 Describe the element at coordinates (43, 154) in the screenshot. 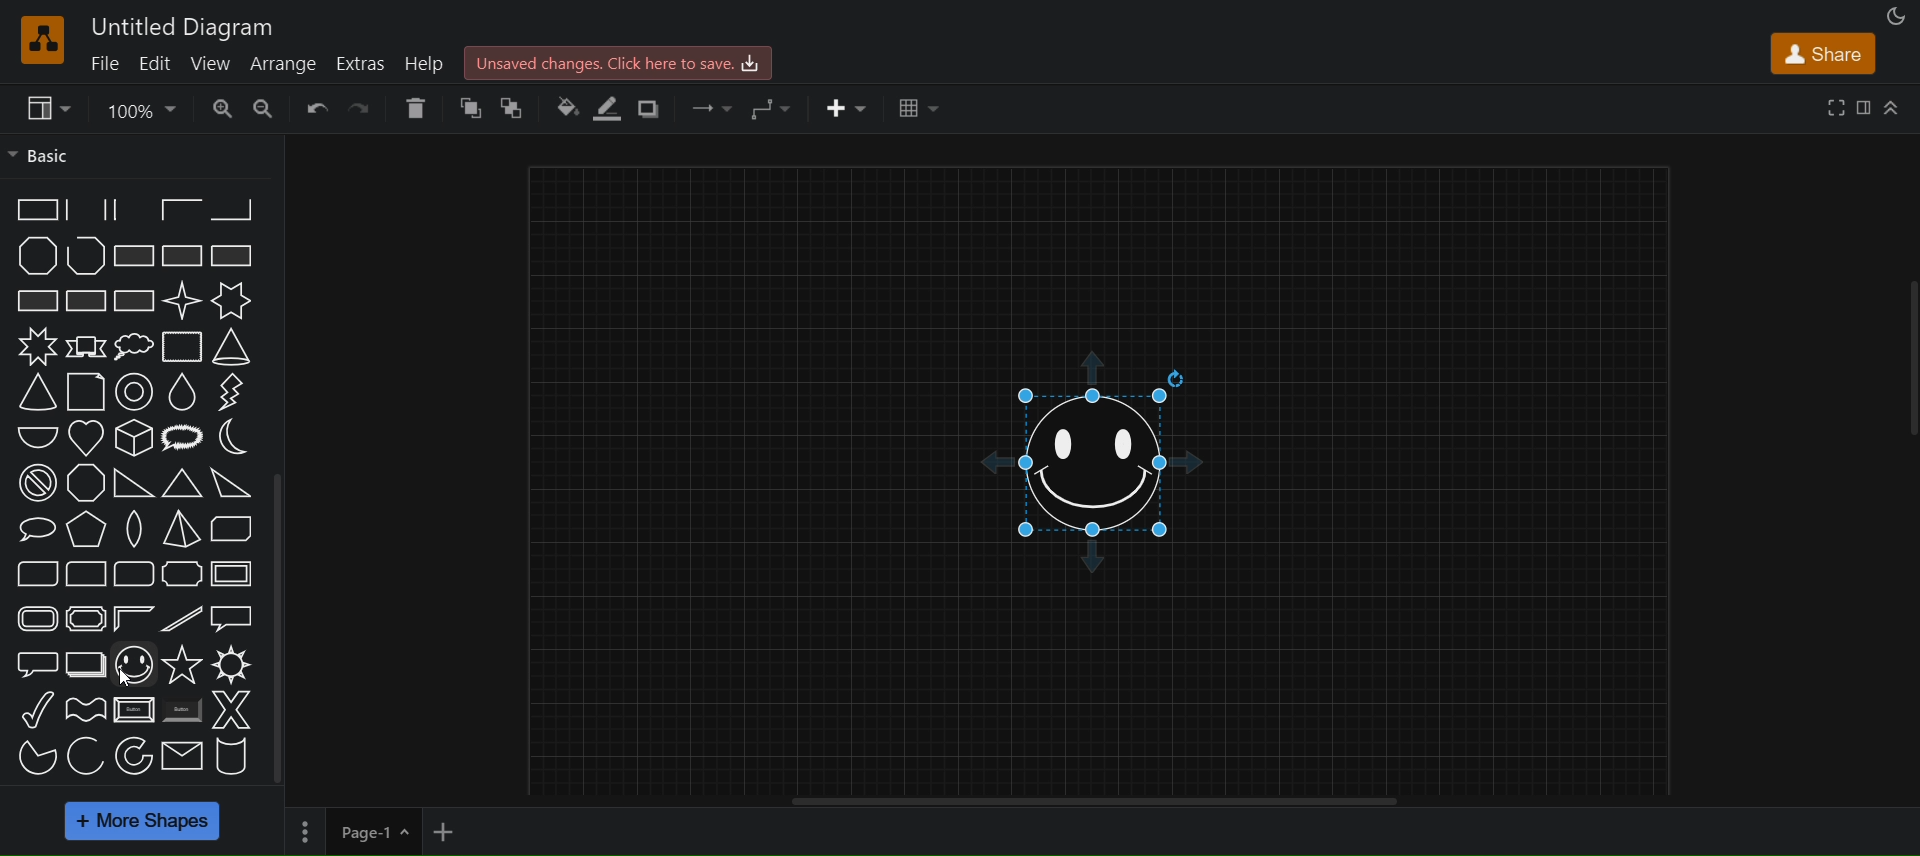

I see `basic` at that location.